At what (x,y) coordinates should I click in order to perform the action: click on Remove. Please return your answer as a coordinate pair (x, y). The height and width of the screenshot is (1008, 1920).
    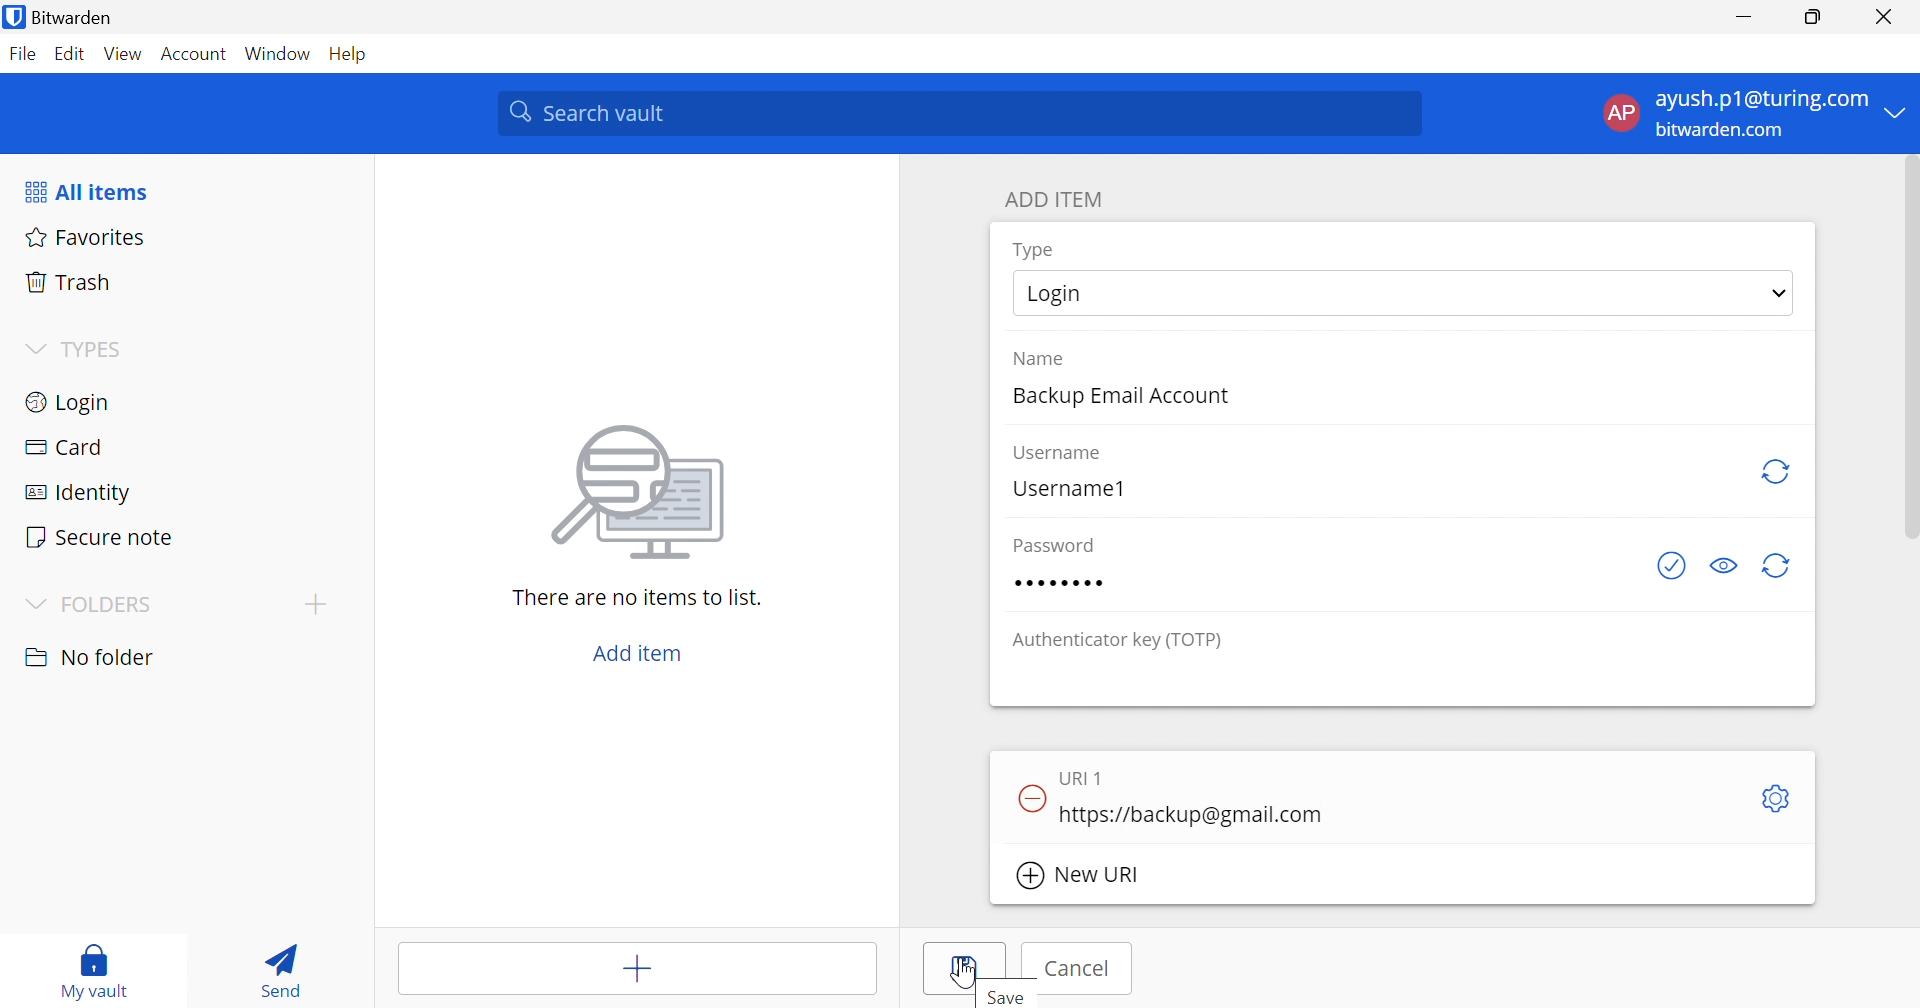
    Looking at the image, I should click on (1030, 796).